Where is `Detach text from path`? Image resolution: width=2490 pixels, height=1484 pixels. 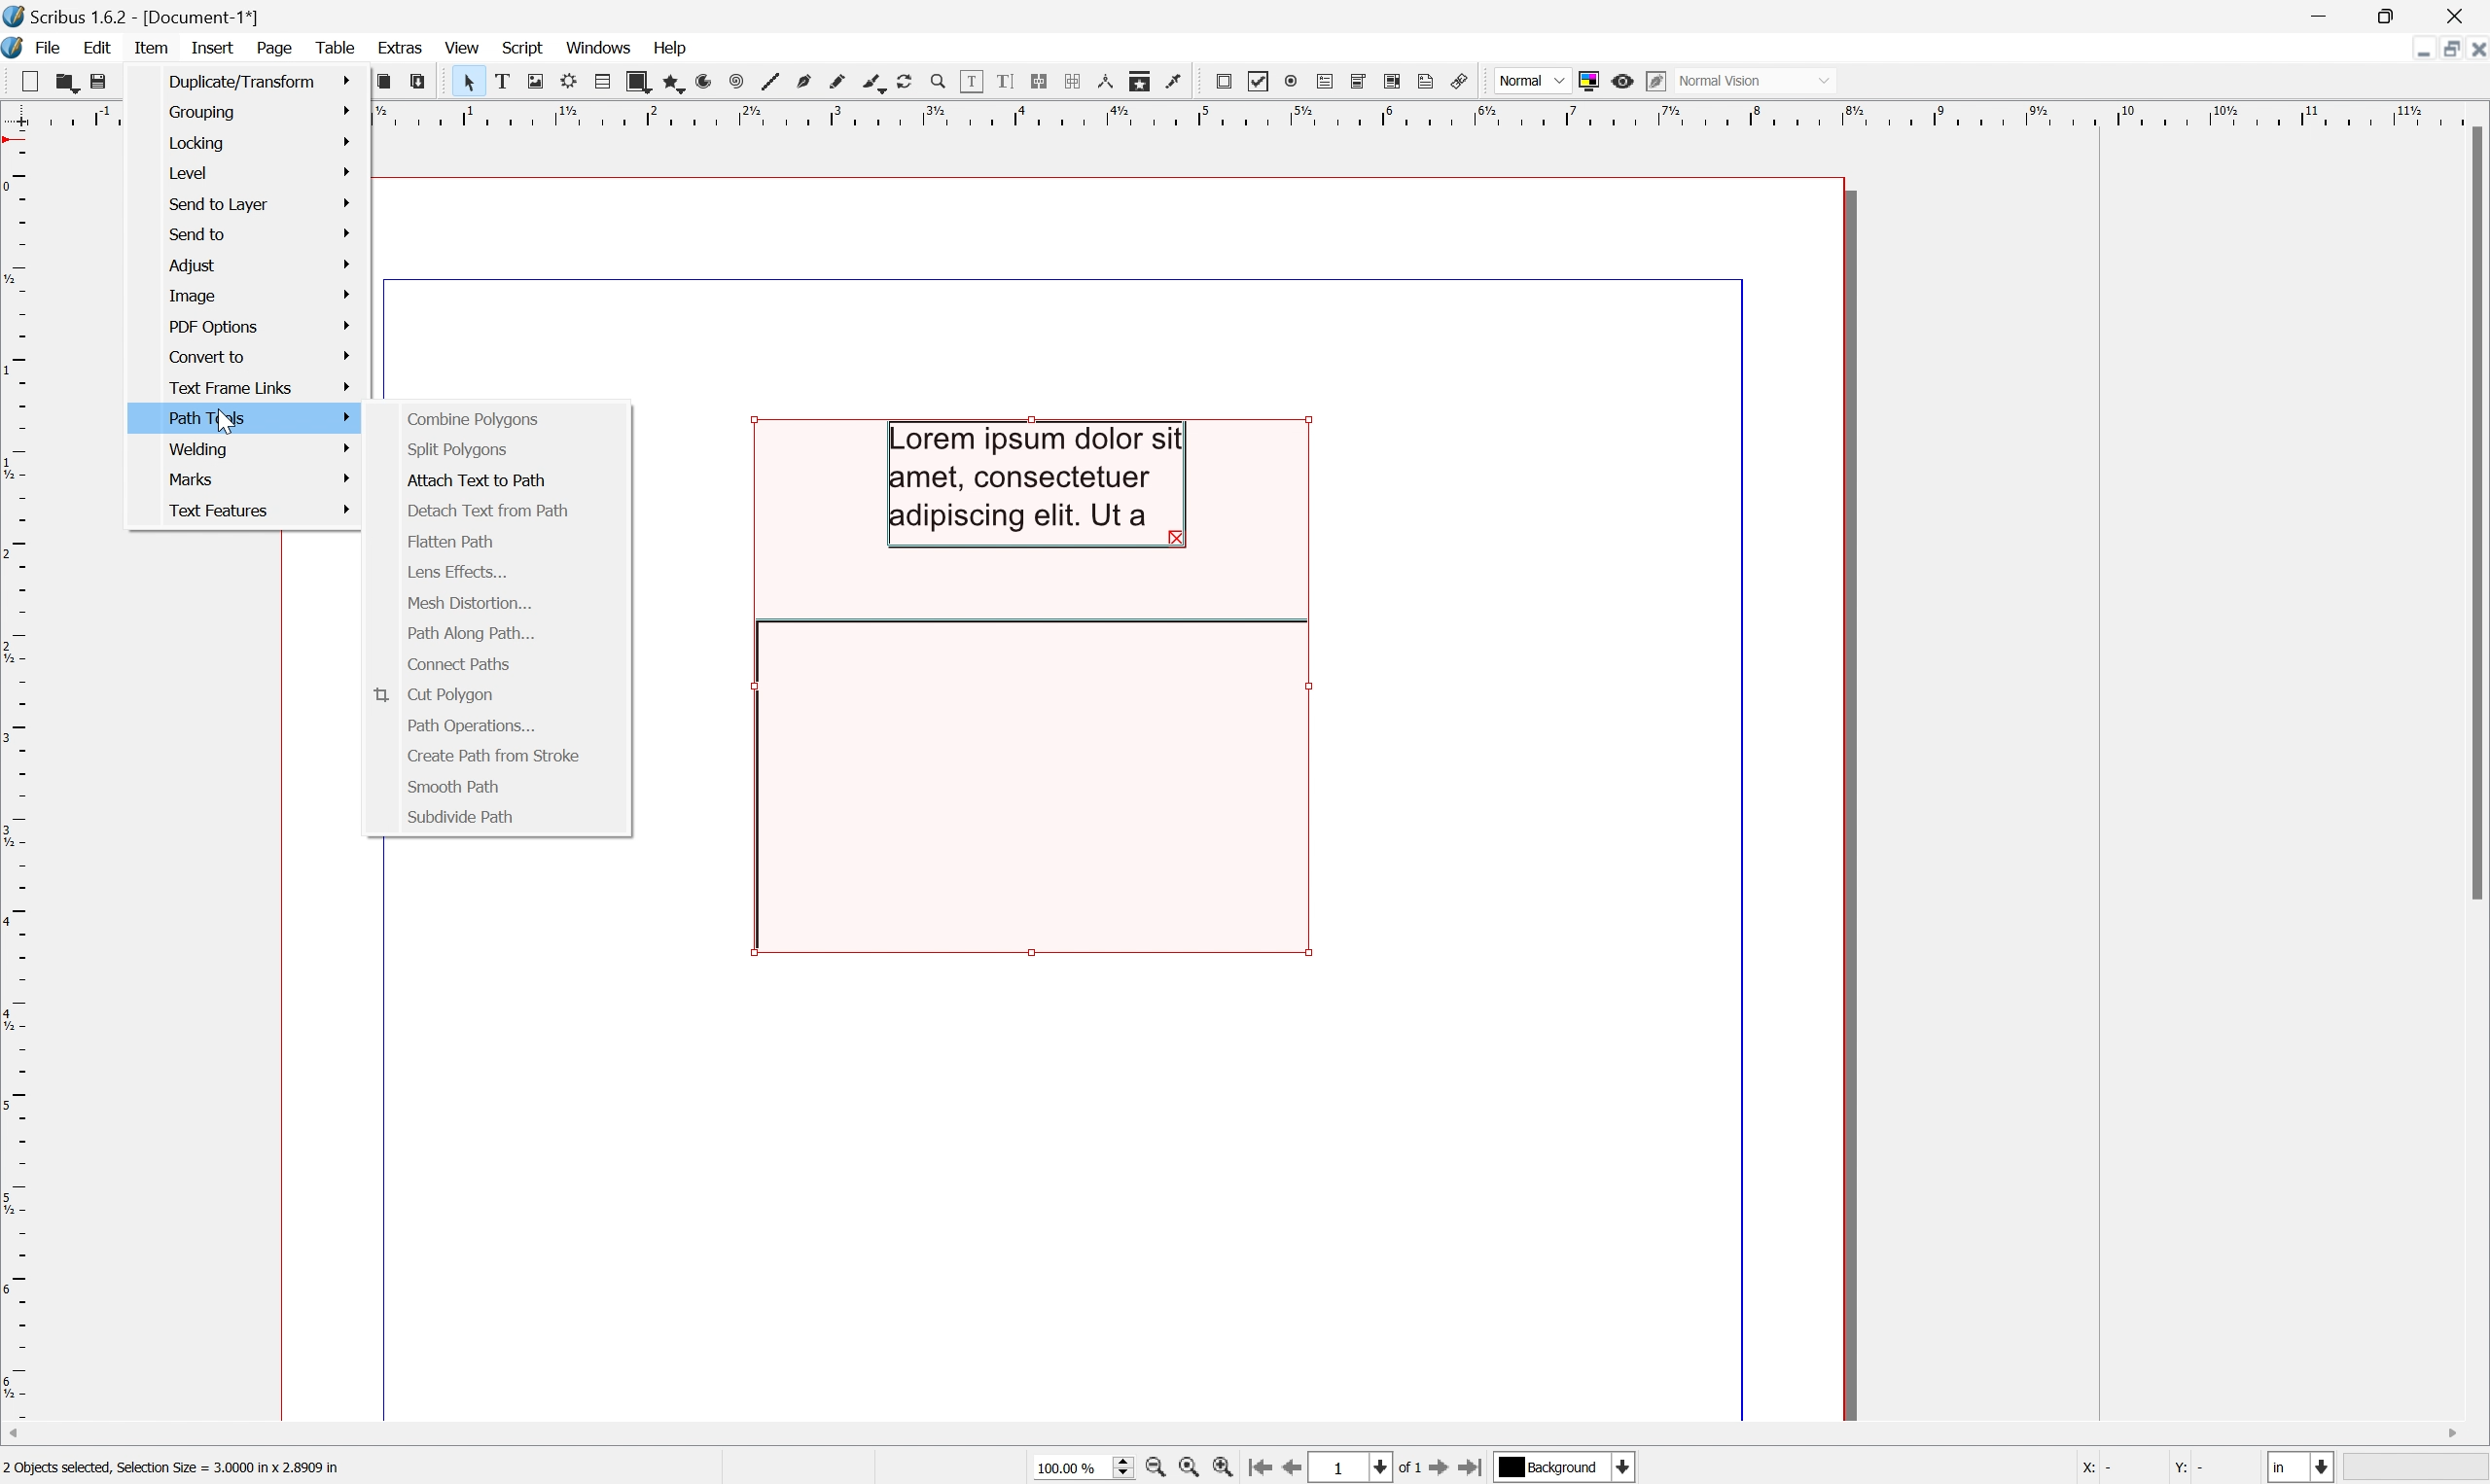
Detach text from path is located at coordinates (485, 513).